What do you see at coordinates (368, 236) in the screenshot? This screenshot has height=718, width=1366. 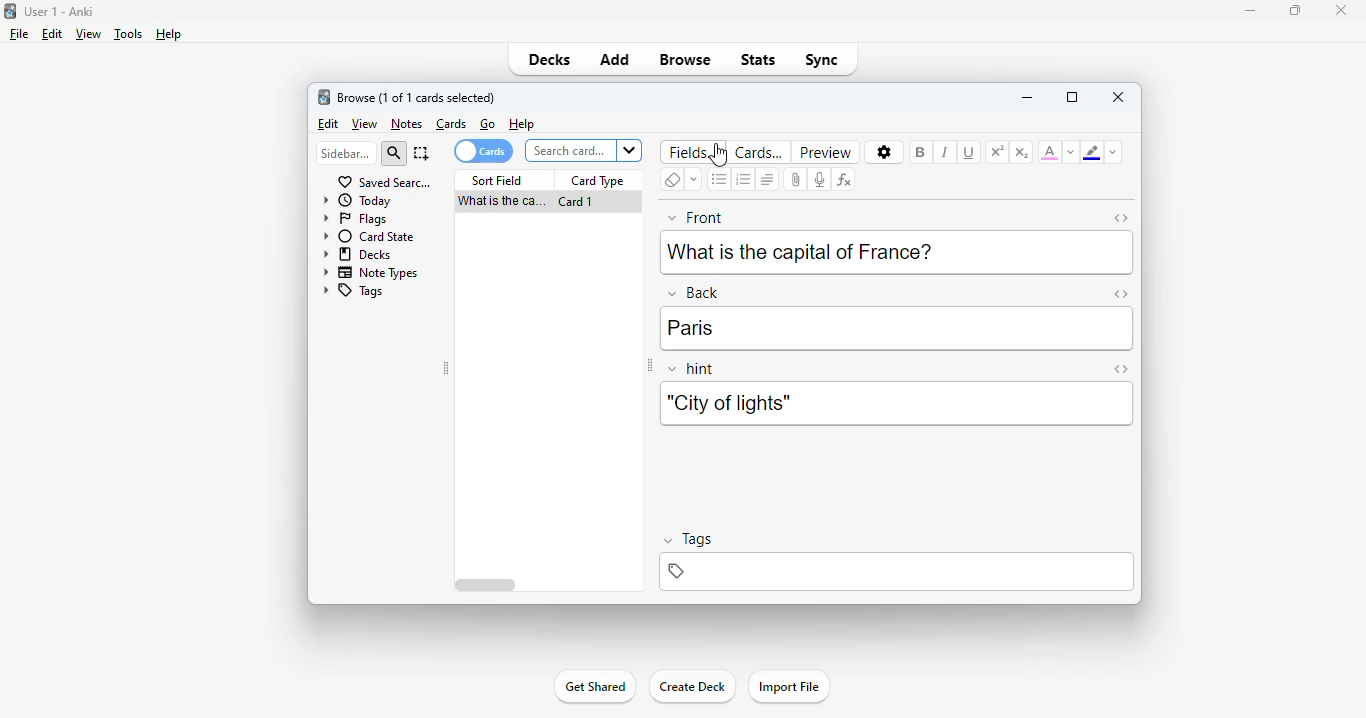 I see `card state` at bounding box center [368, 236].